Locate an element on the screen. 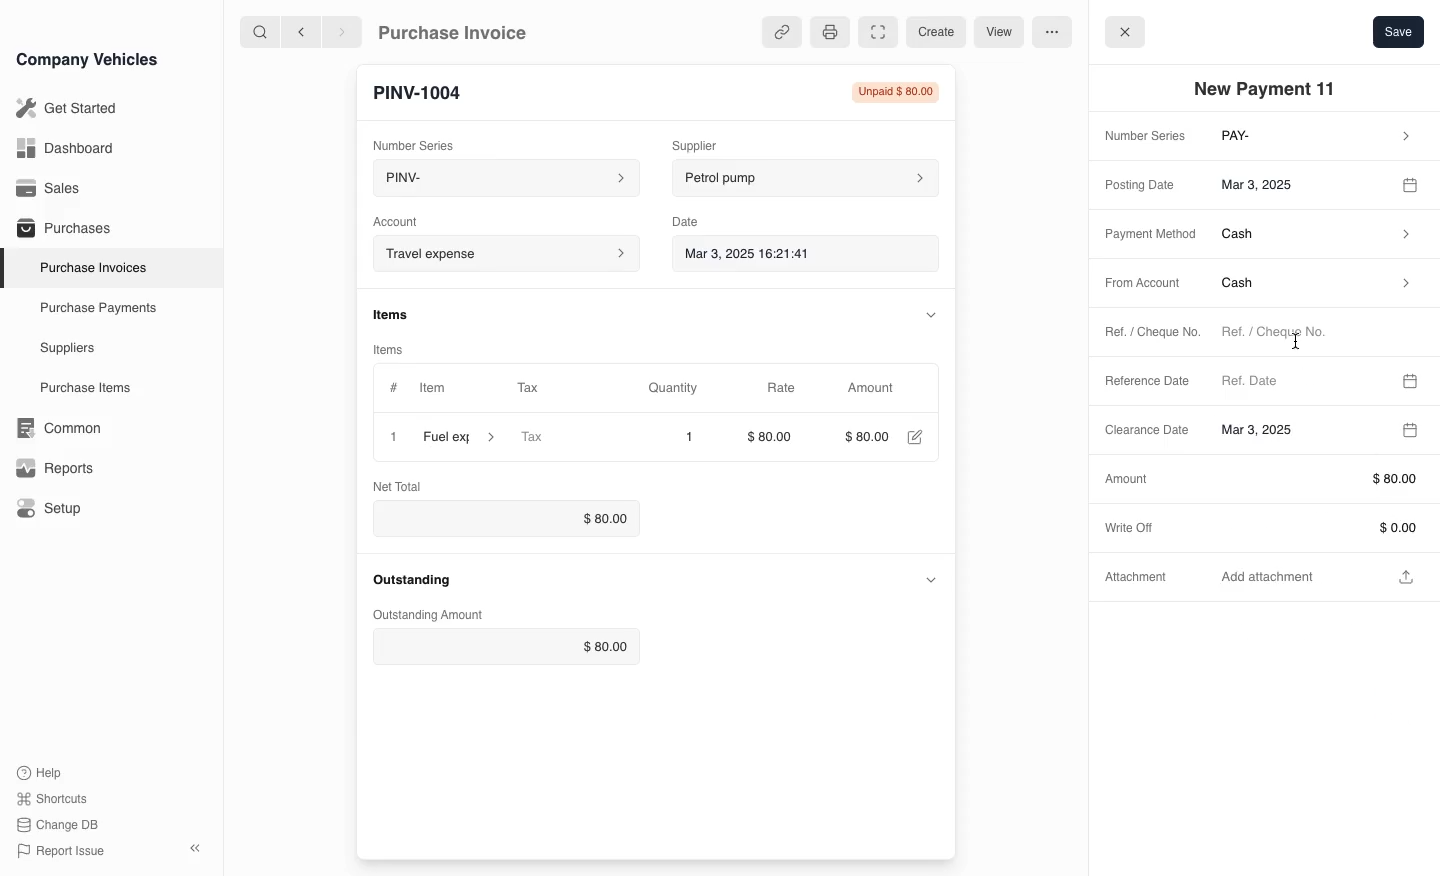 Image resolution: width=1440 pixels, height=876 pixels. Dashboard is located at coordinates (64, 148).